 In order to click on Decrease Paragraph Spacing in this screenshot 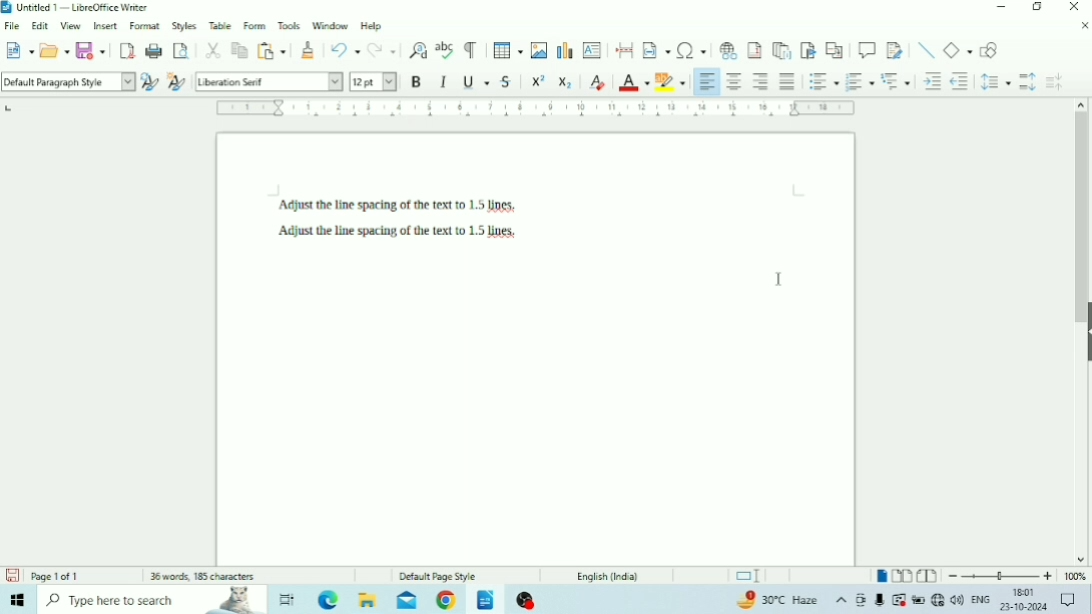, I will do `click(1054, 83)`.